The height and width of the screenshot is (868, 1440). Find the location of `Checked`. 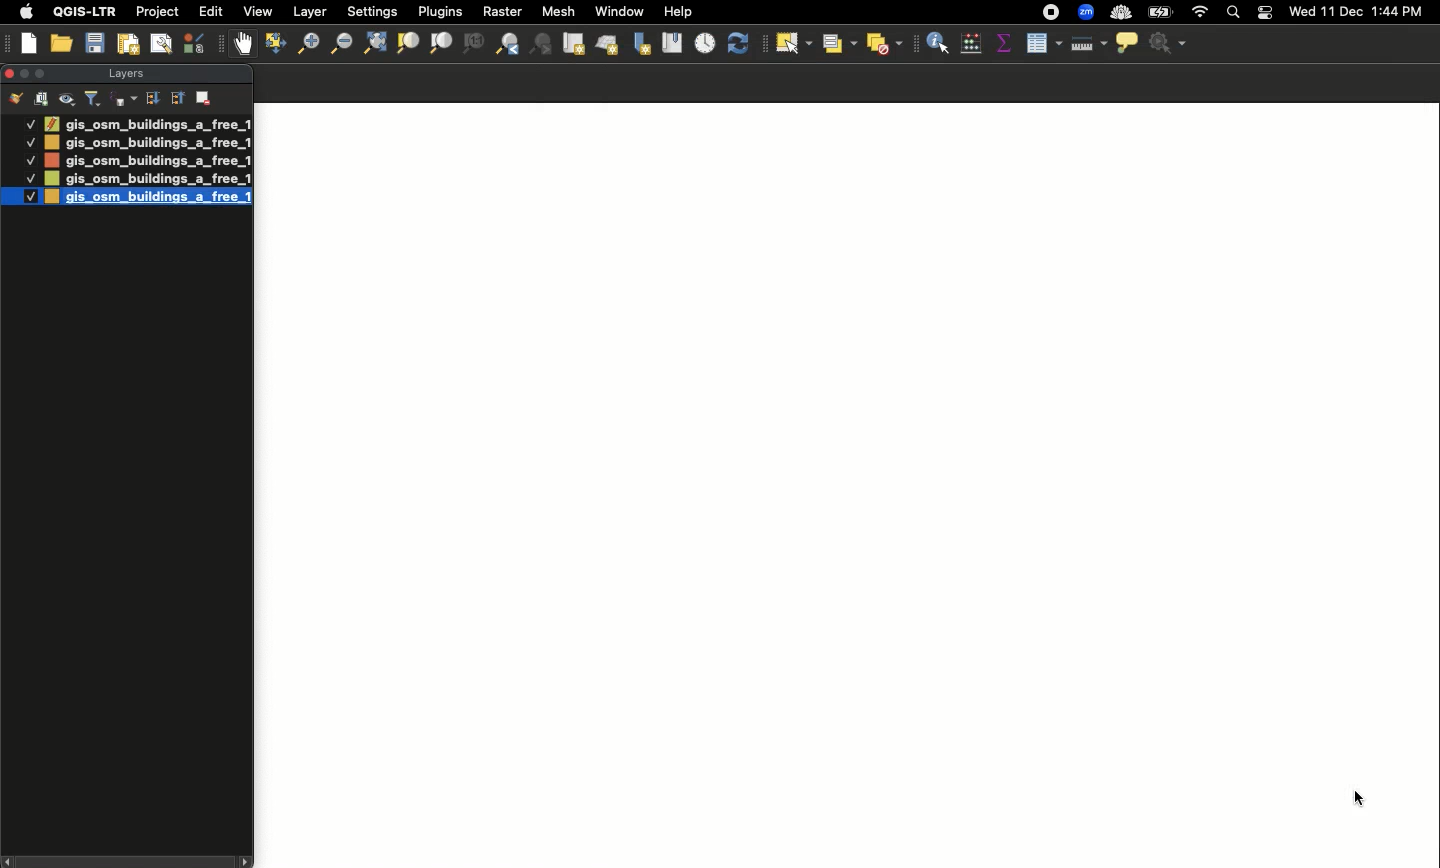

Checked is located at coordinates (30, 160).